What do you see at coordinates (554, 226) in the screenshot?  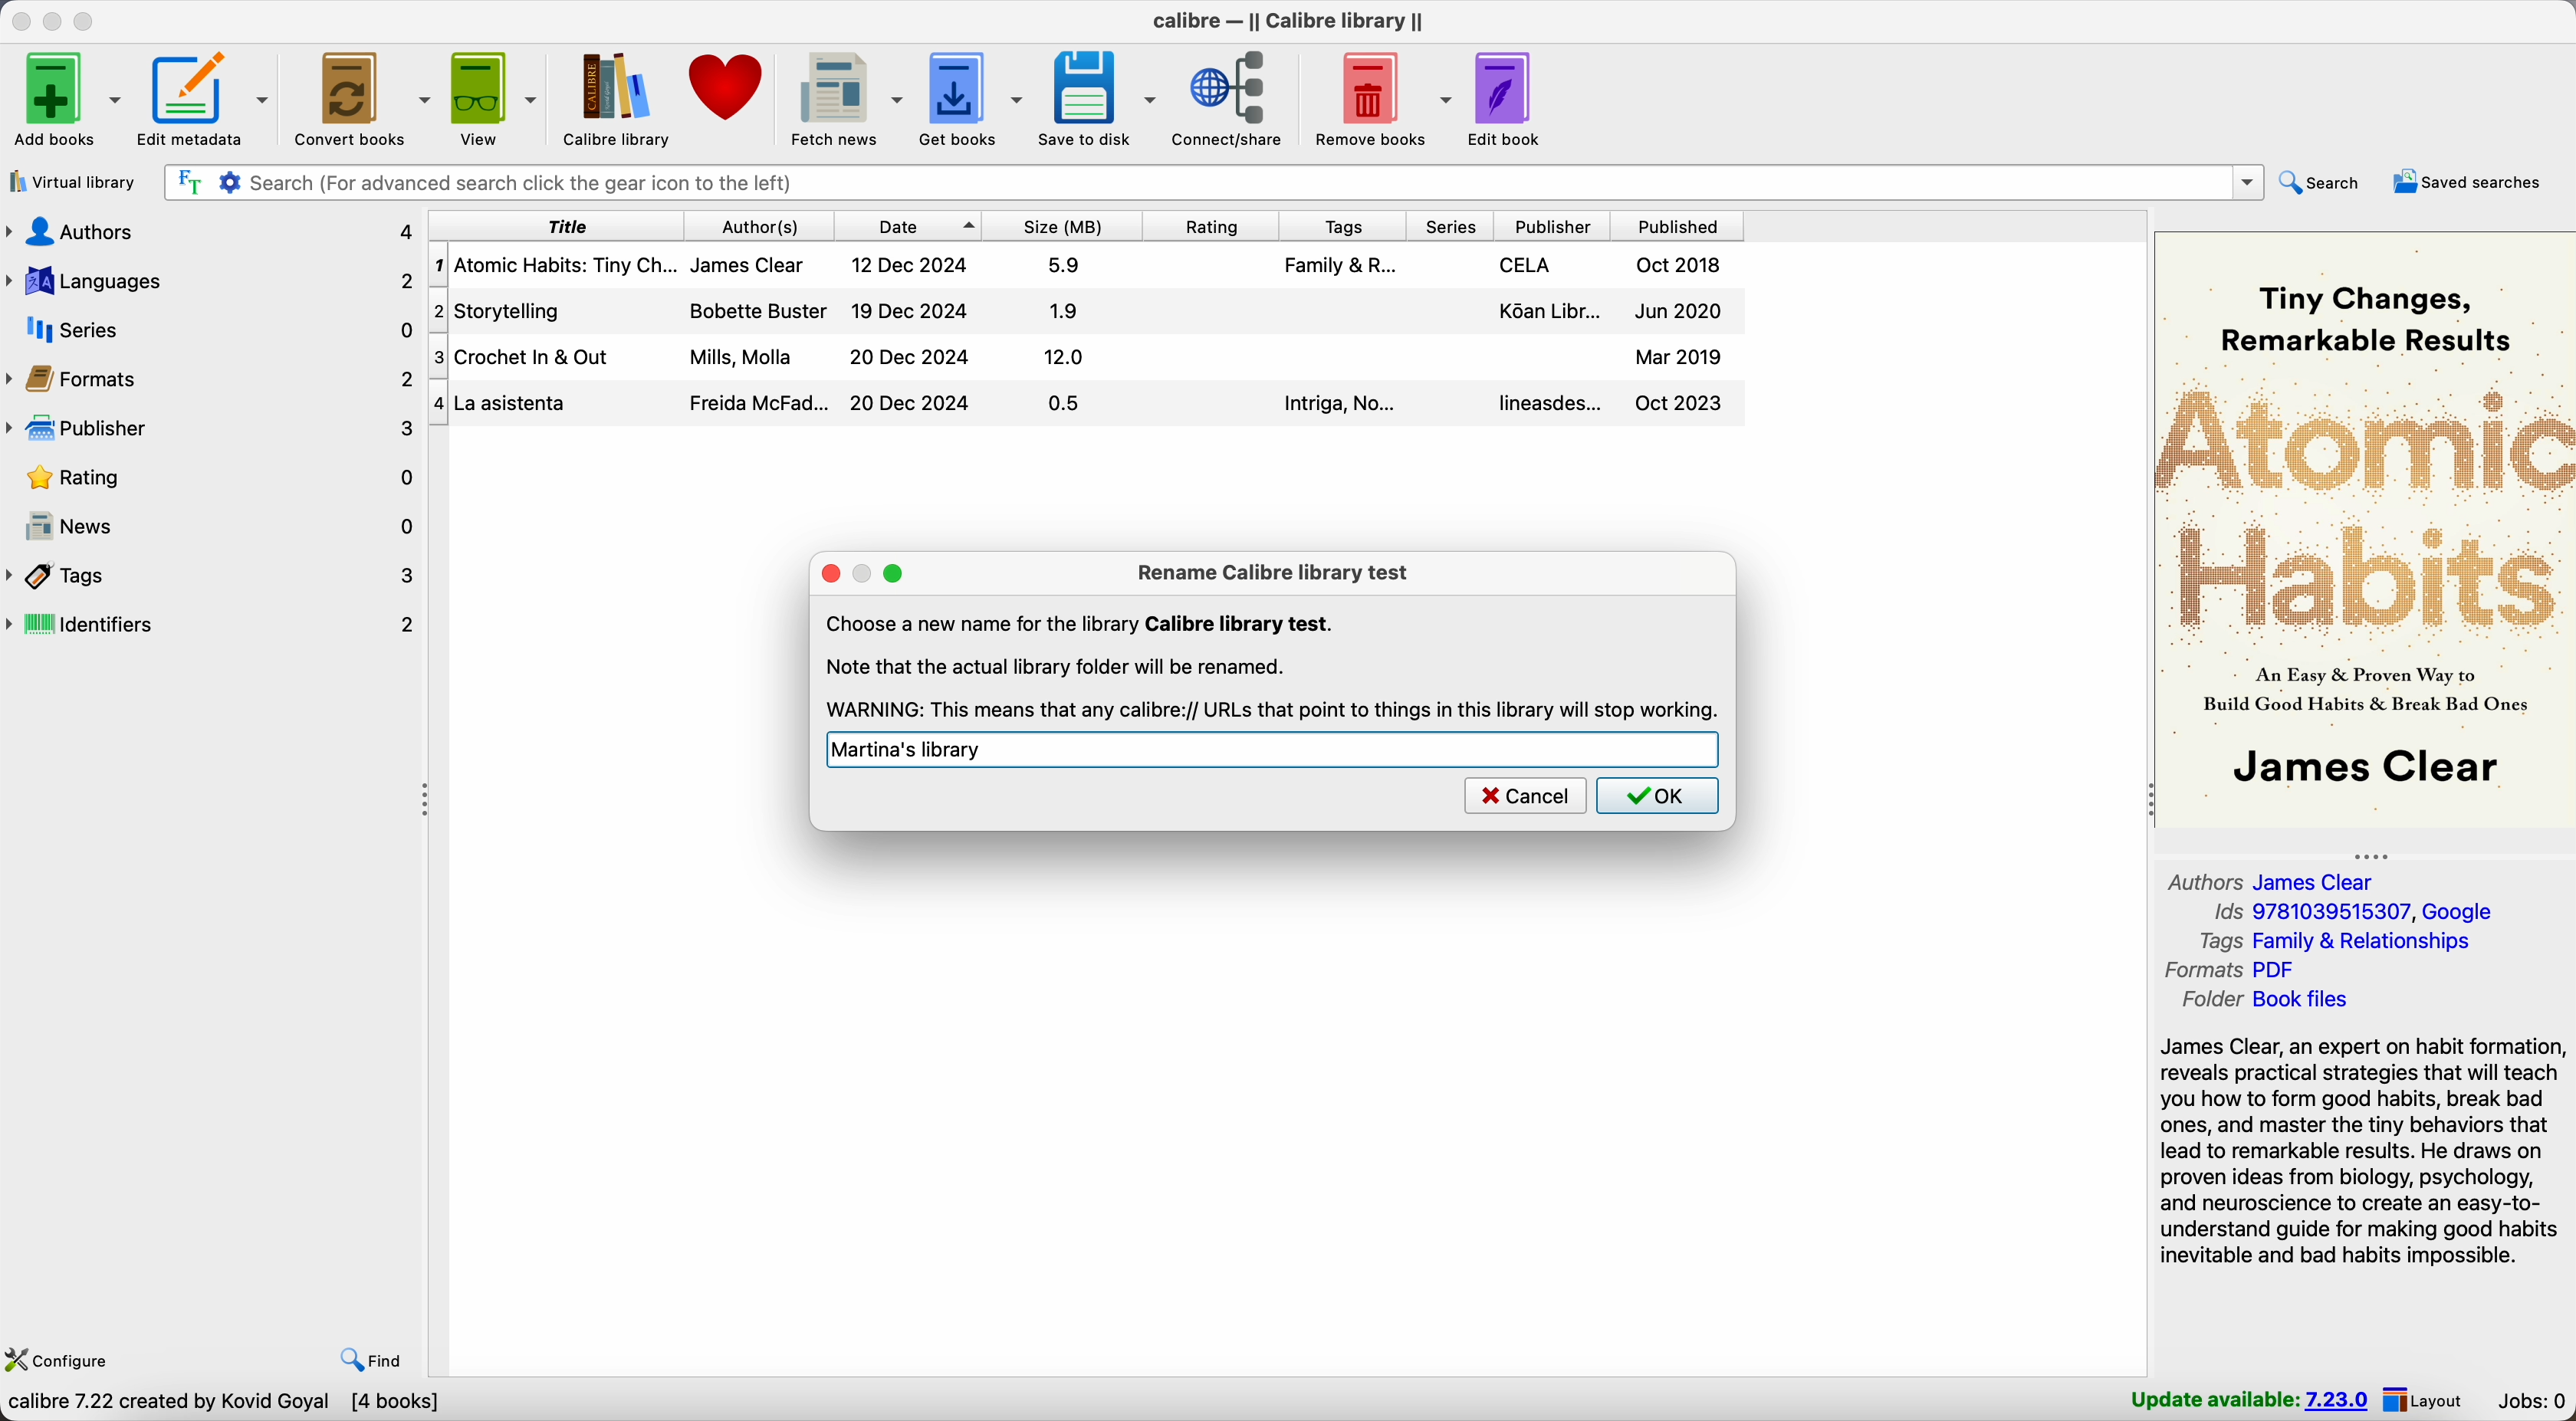 I see `title` at bounding box center [554, 226].